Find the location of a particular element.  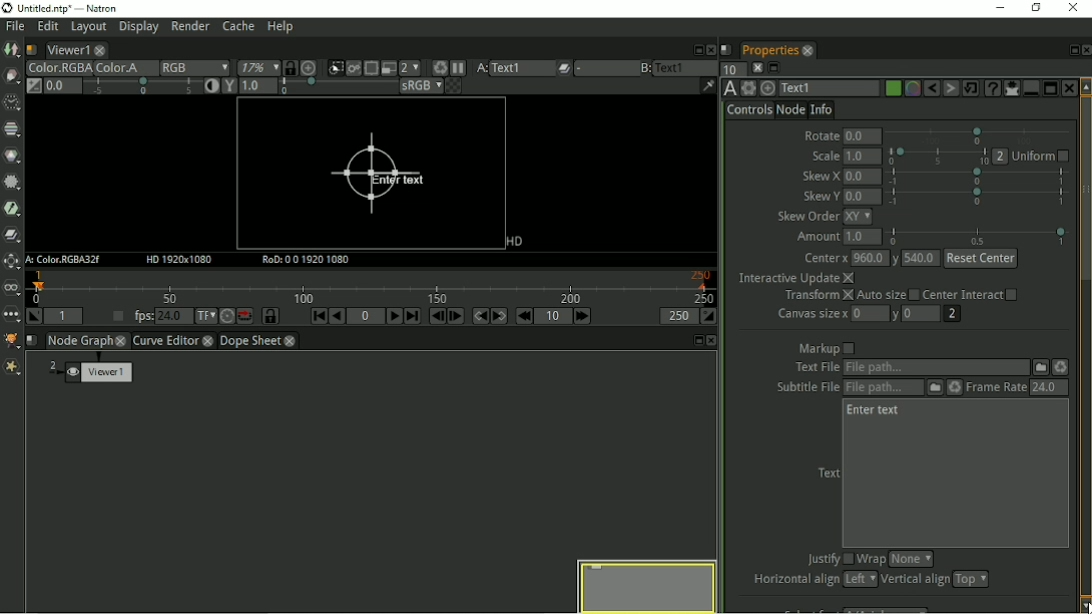

0.0 is located at coordinates (861, 197).